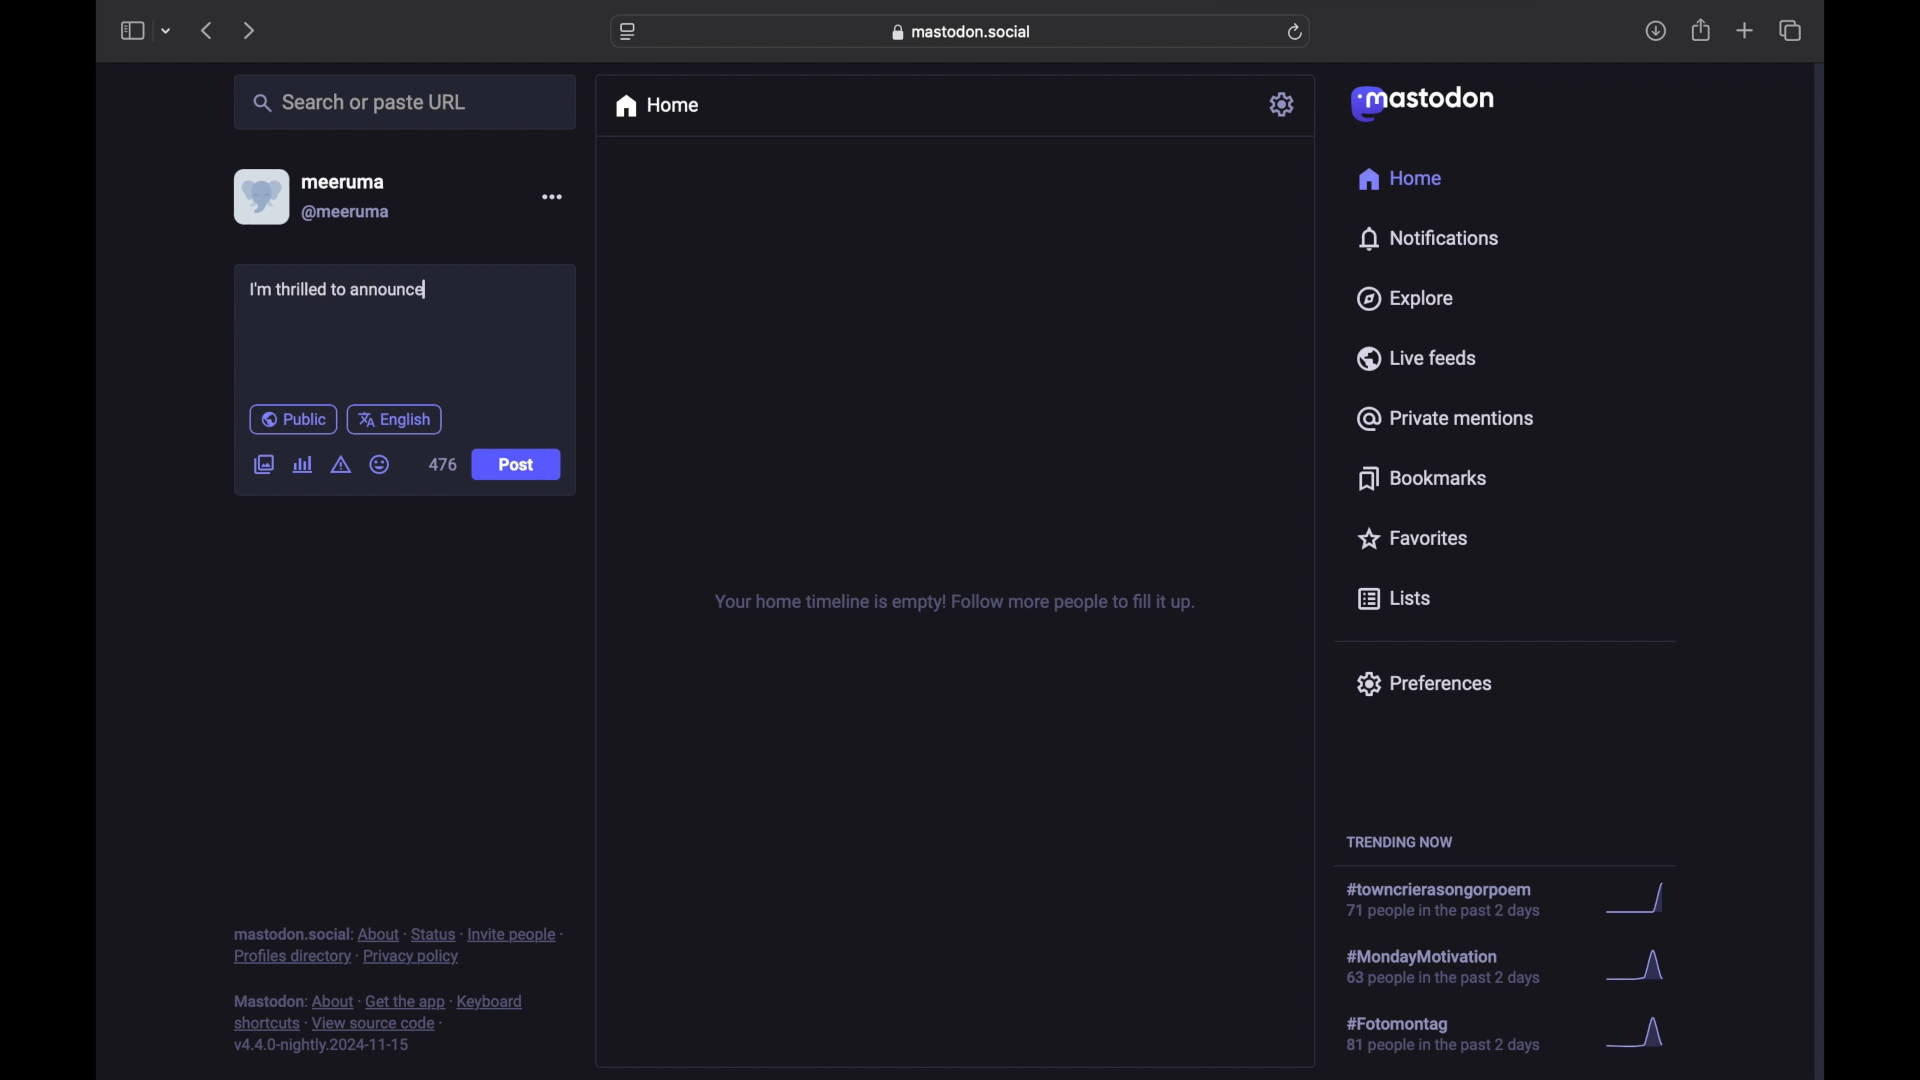  Describe the element at coordinates (206, 30) in the screenshot. I see `previous` at that location.